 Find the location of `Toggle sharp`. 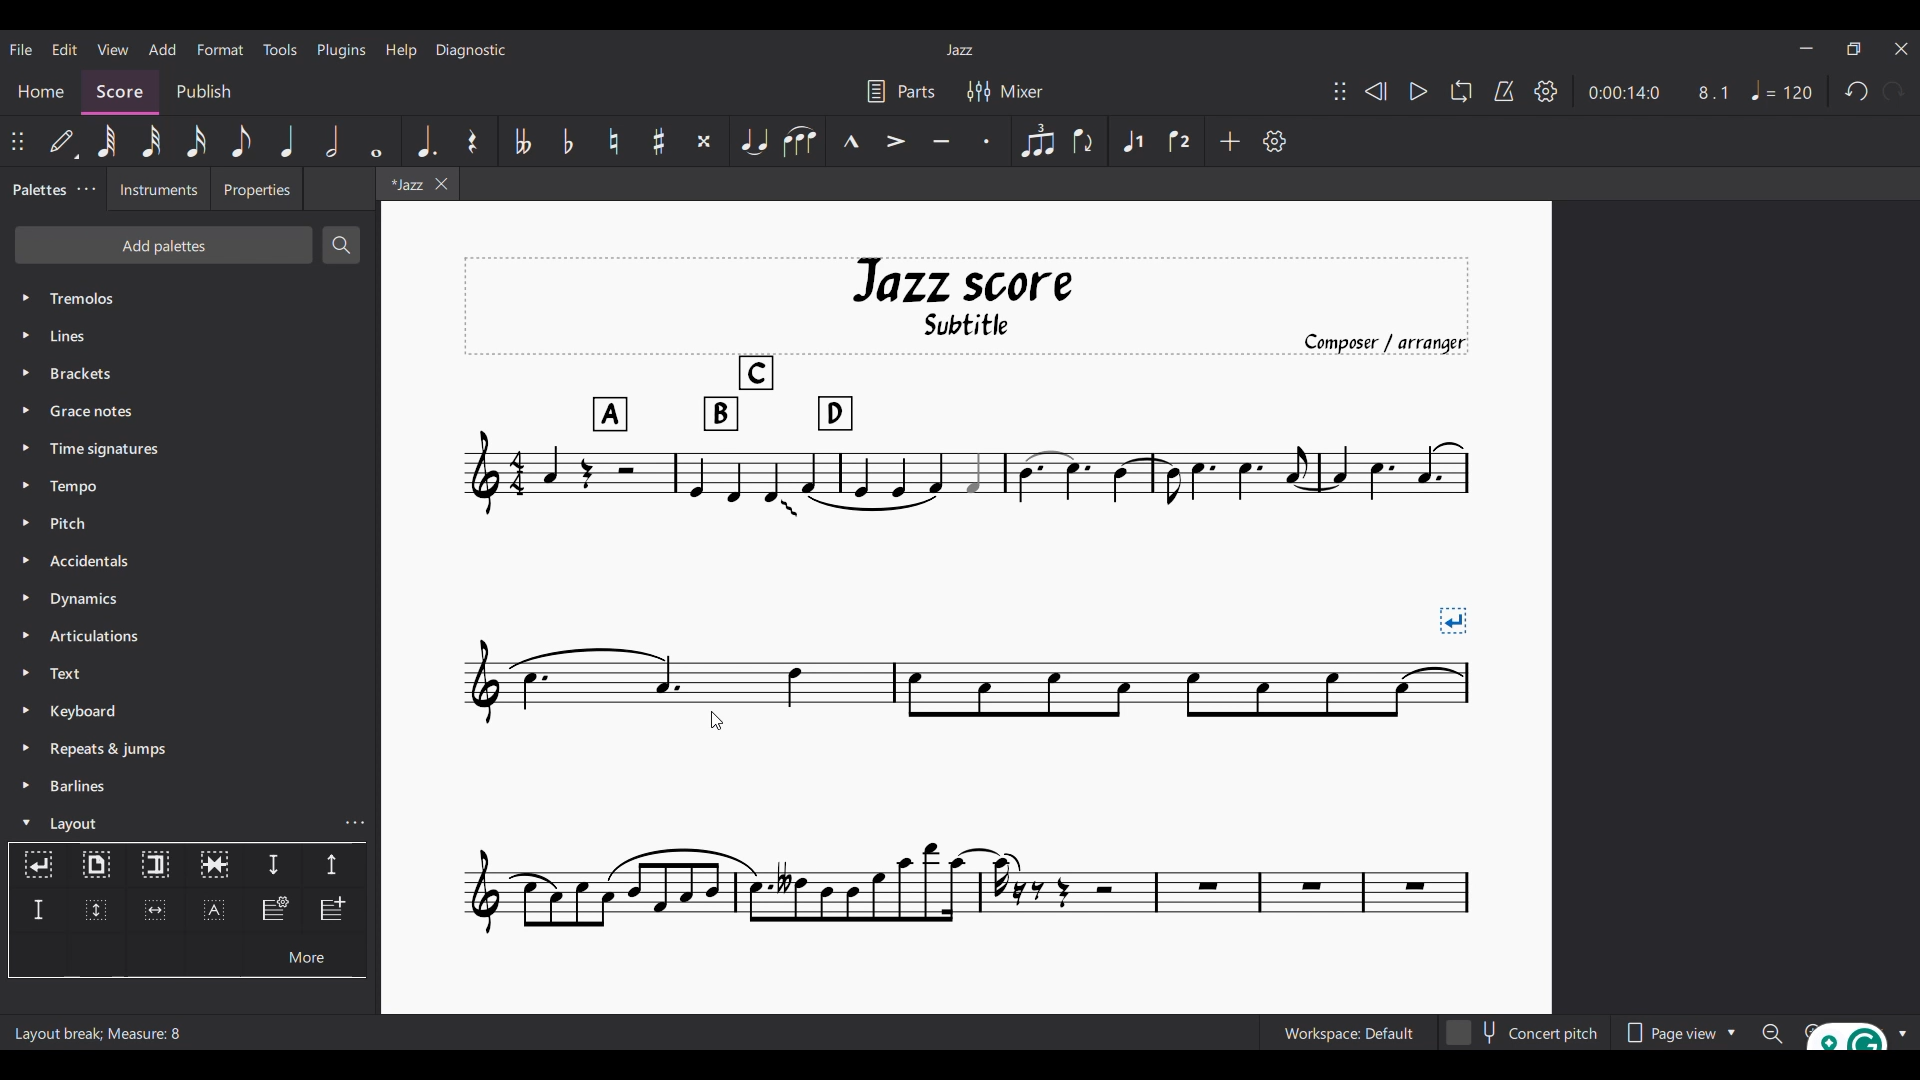

Toggle sharp is located at coordinates (660, 141).